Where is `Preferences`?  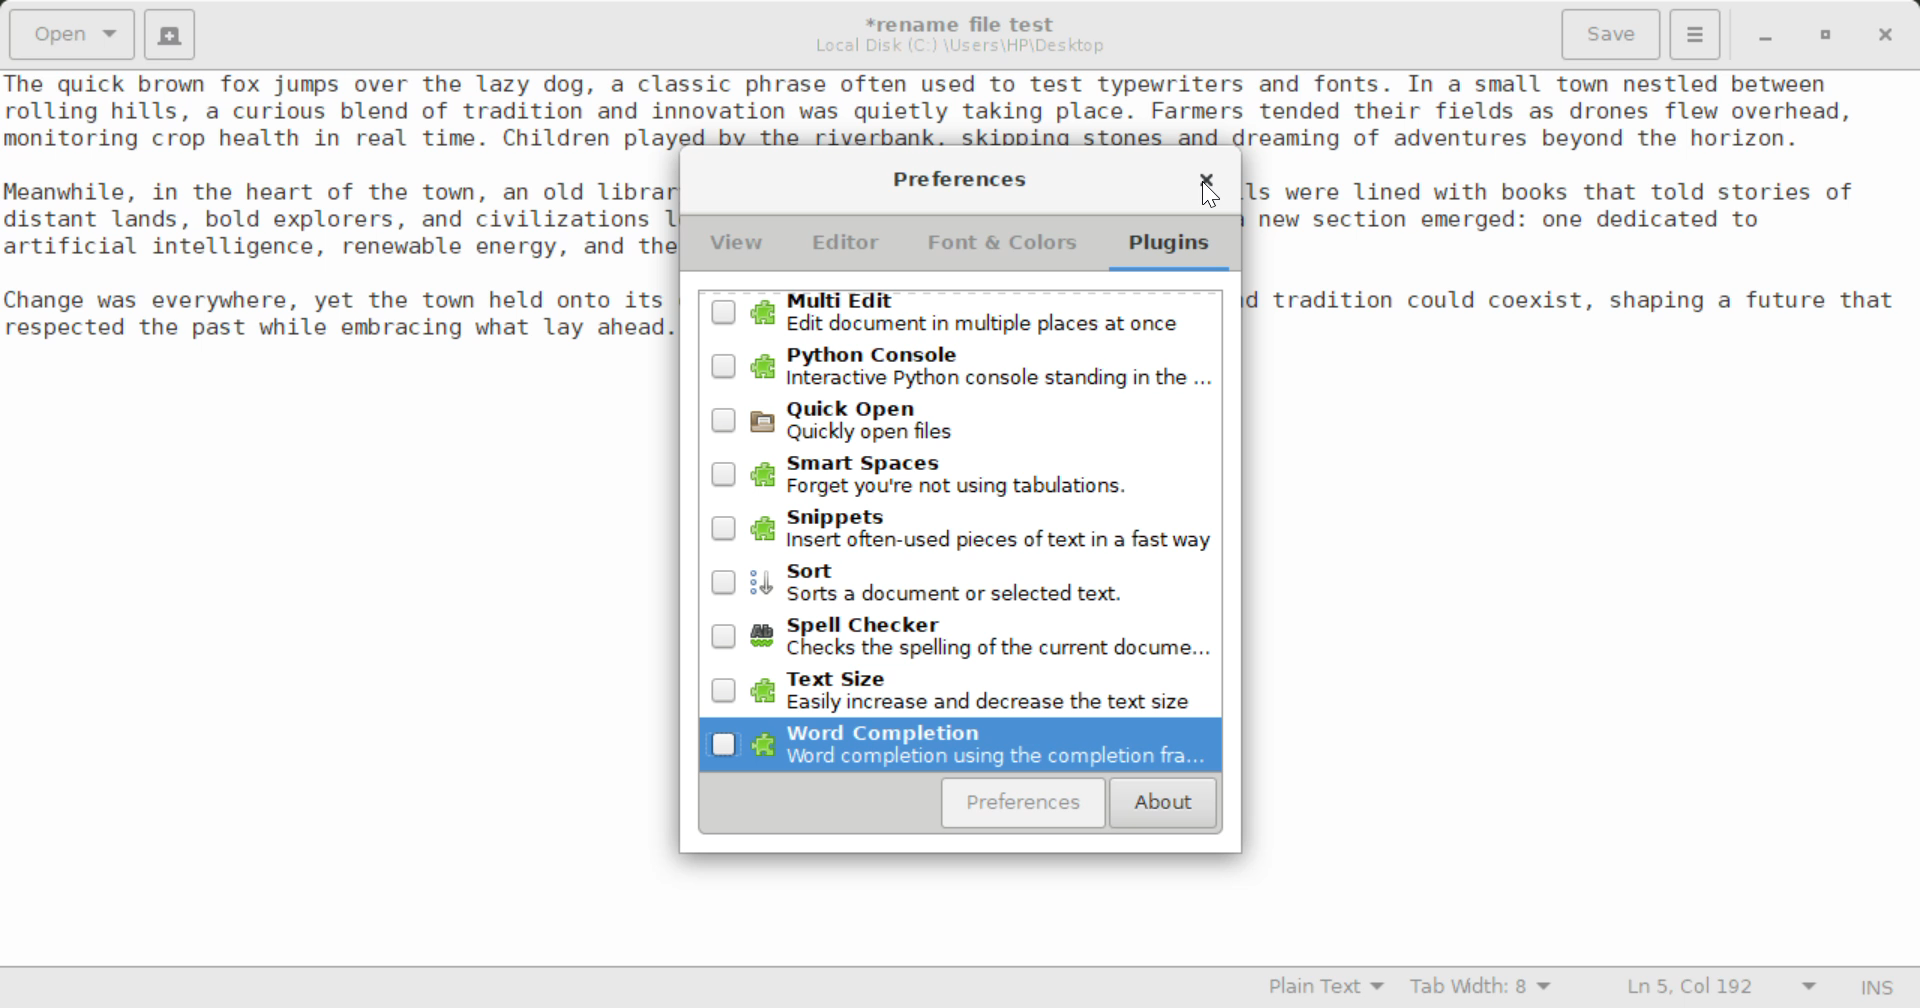 Preferences is located at coordinates (1024, 803).